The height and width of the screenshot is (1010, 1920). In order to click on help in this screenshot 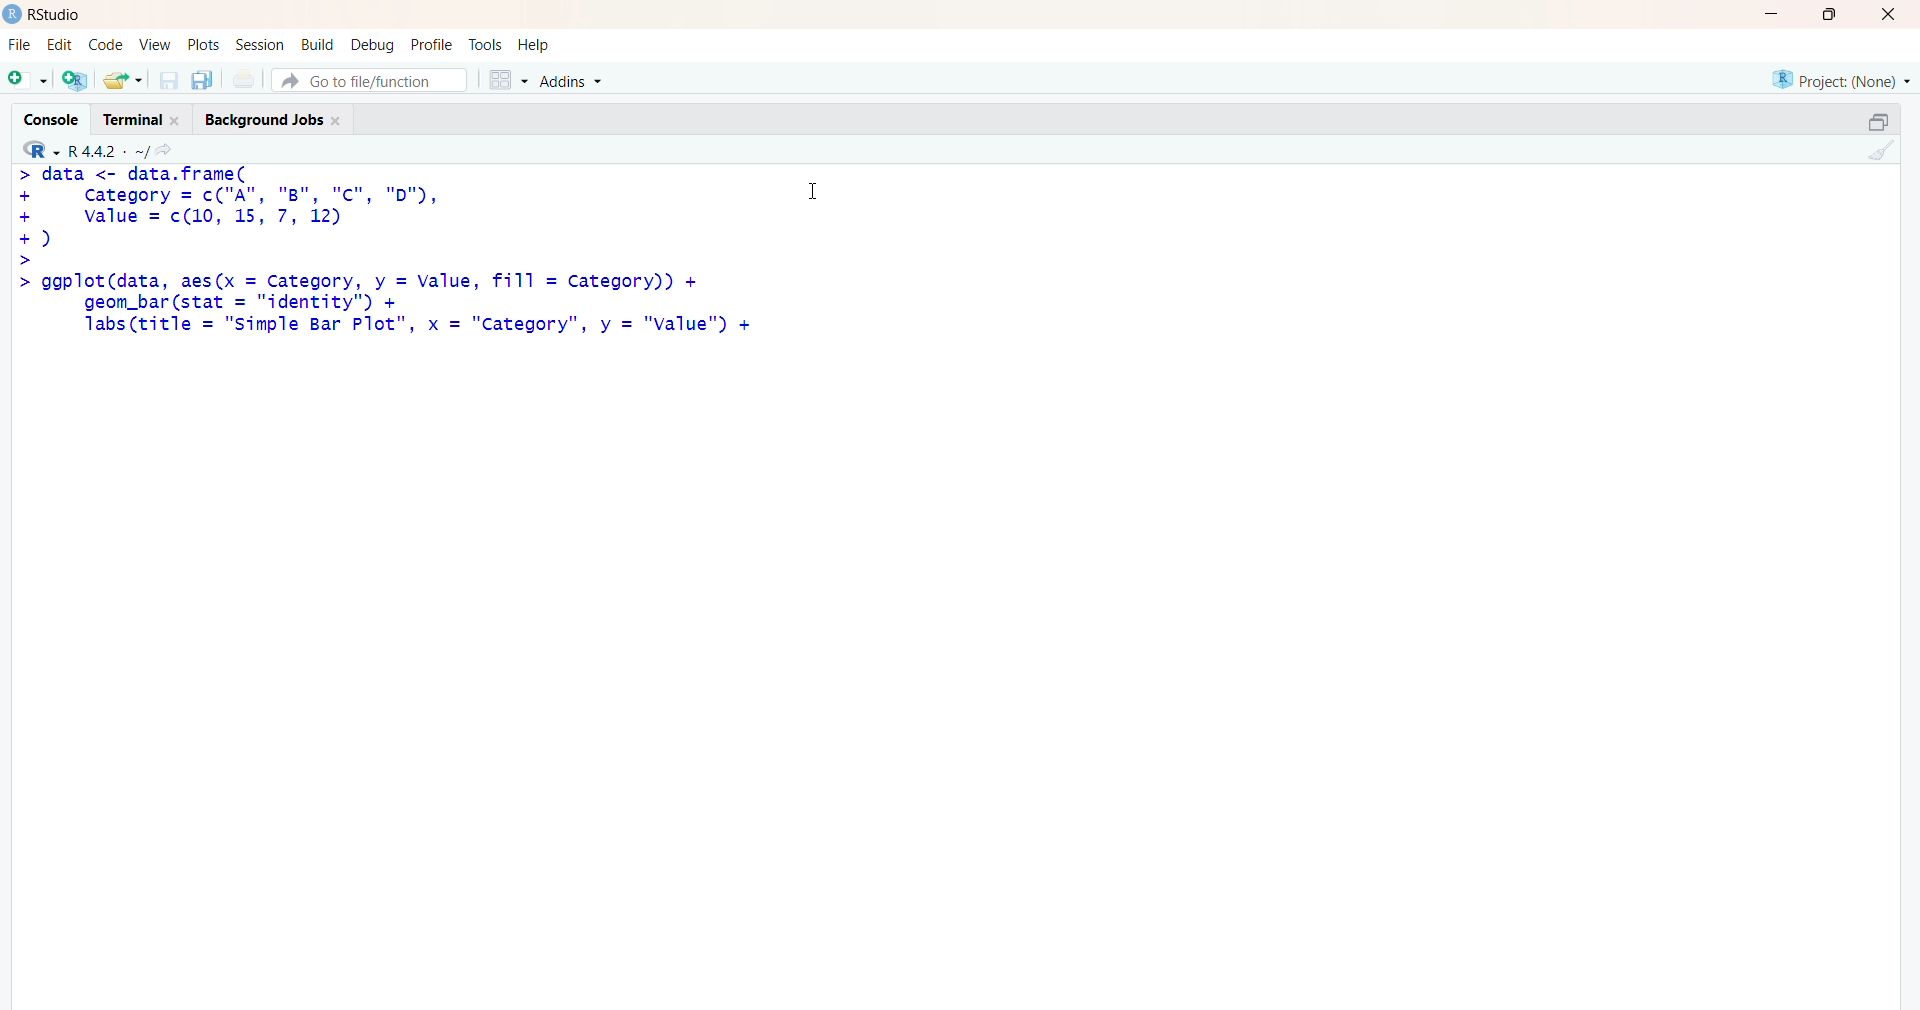, I will do `click(537, 45)`.